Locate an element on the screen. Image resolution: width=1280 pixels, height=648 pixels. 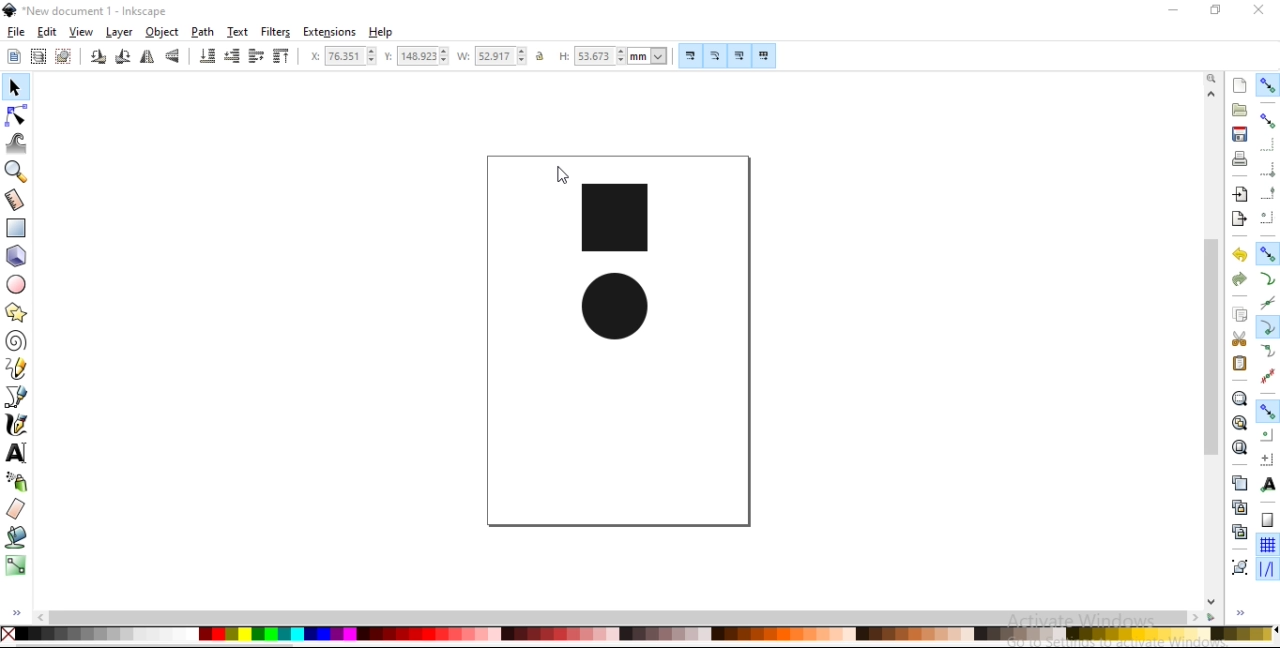
zoom to fit page is located at coordinates (1240, 447).